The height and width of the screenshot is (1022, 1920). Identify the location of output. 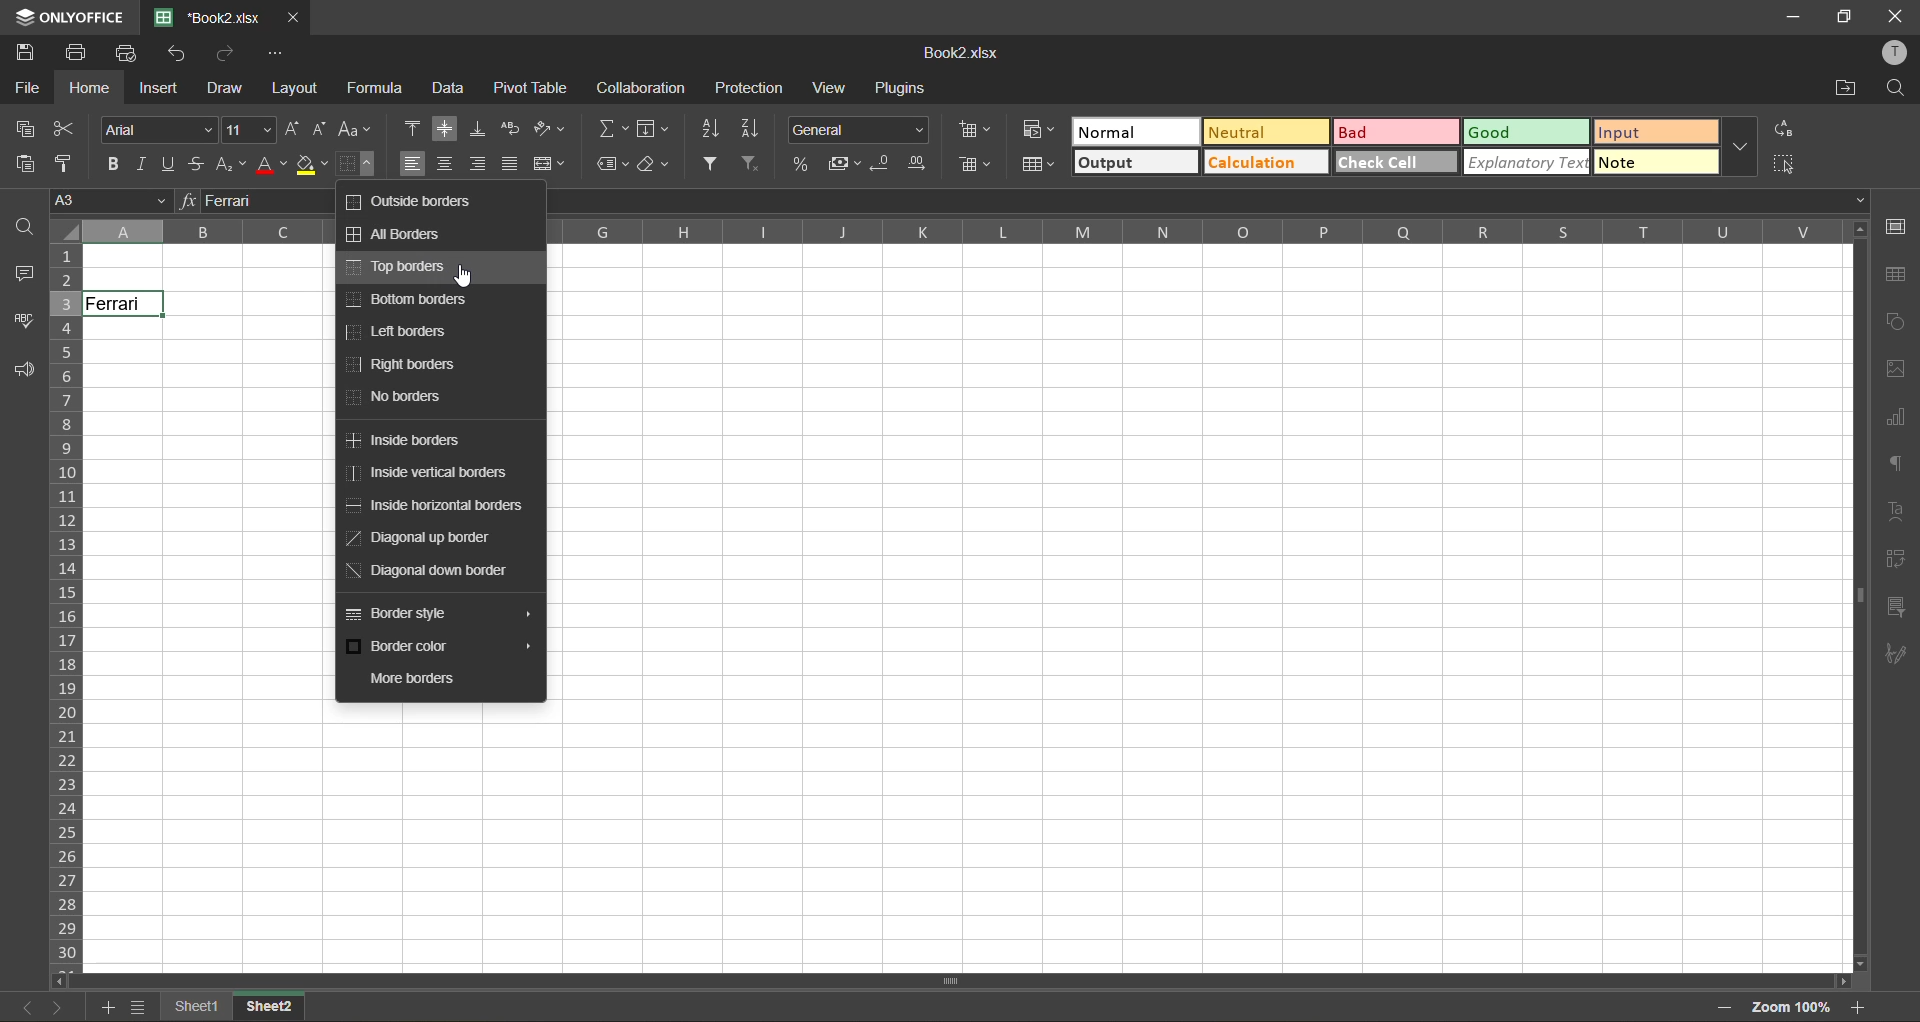
(1139, 164).